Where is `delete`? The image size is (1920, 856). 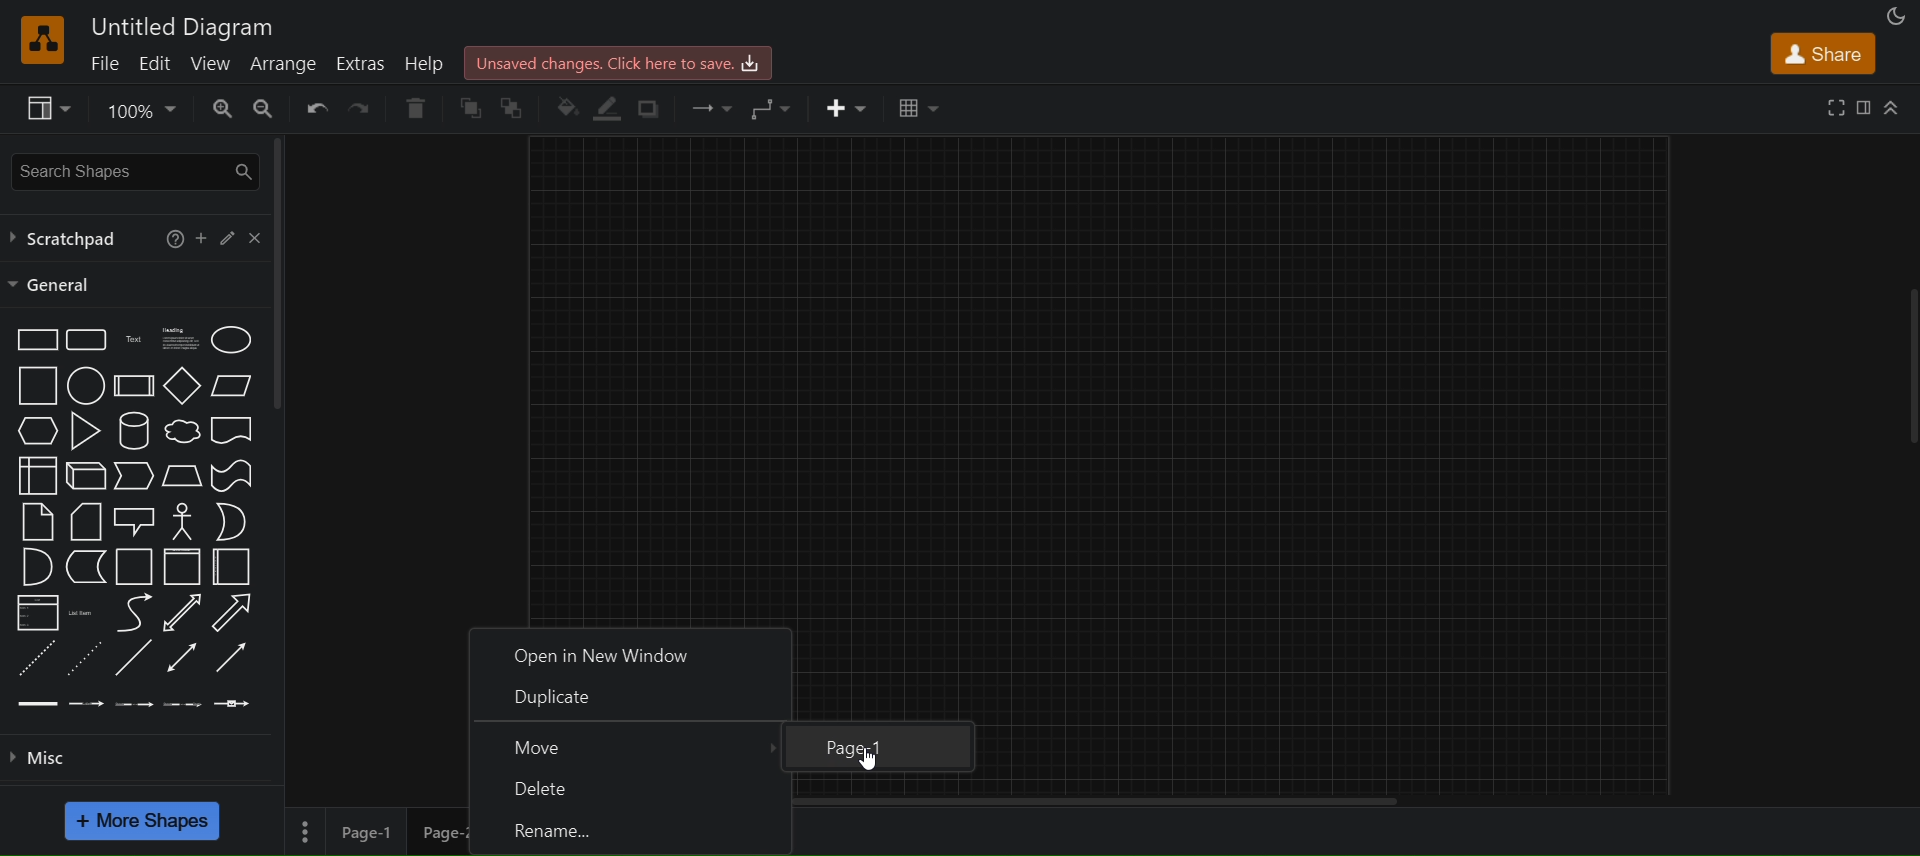
delete is located at coordinates (414, 108).